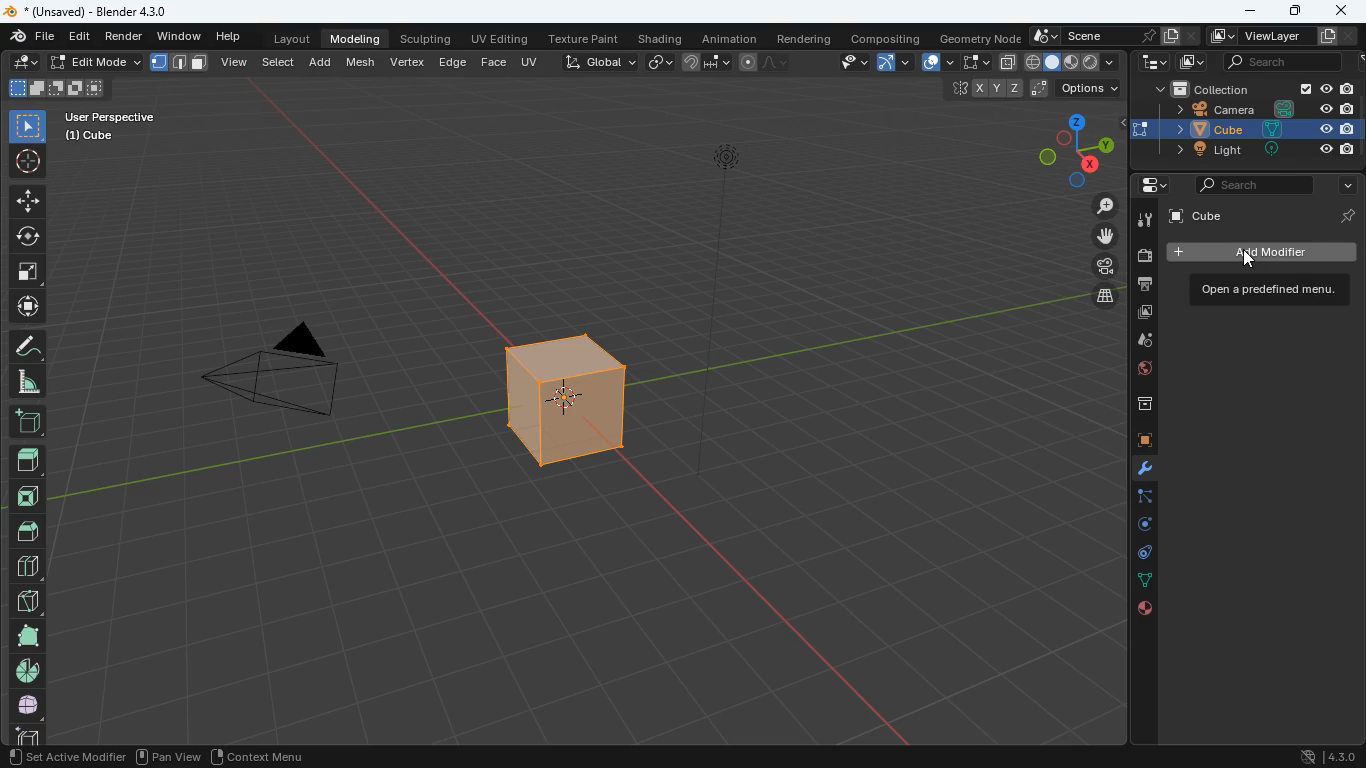  I want to click on cube, so click(587, 400).